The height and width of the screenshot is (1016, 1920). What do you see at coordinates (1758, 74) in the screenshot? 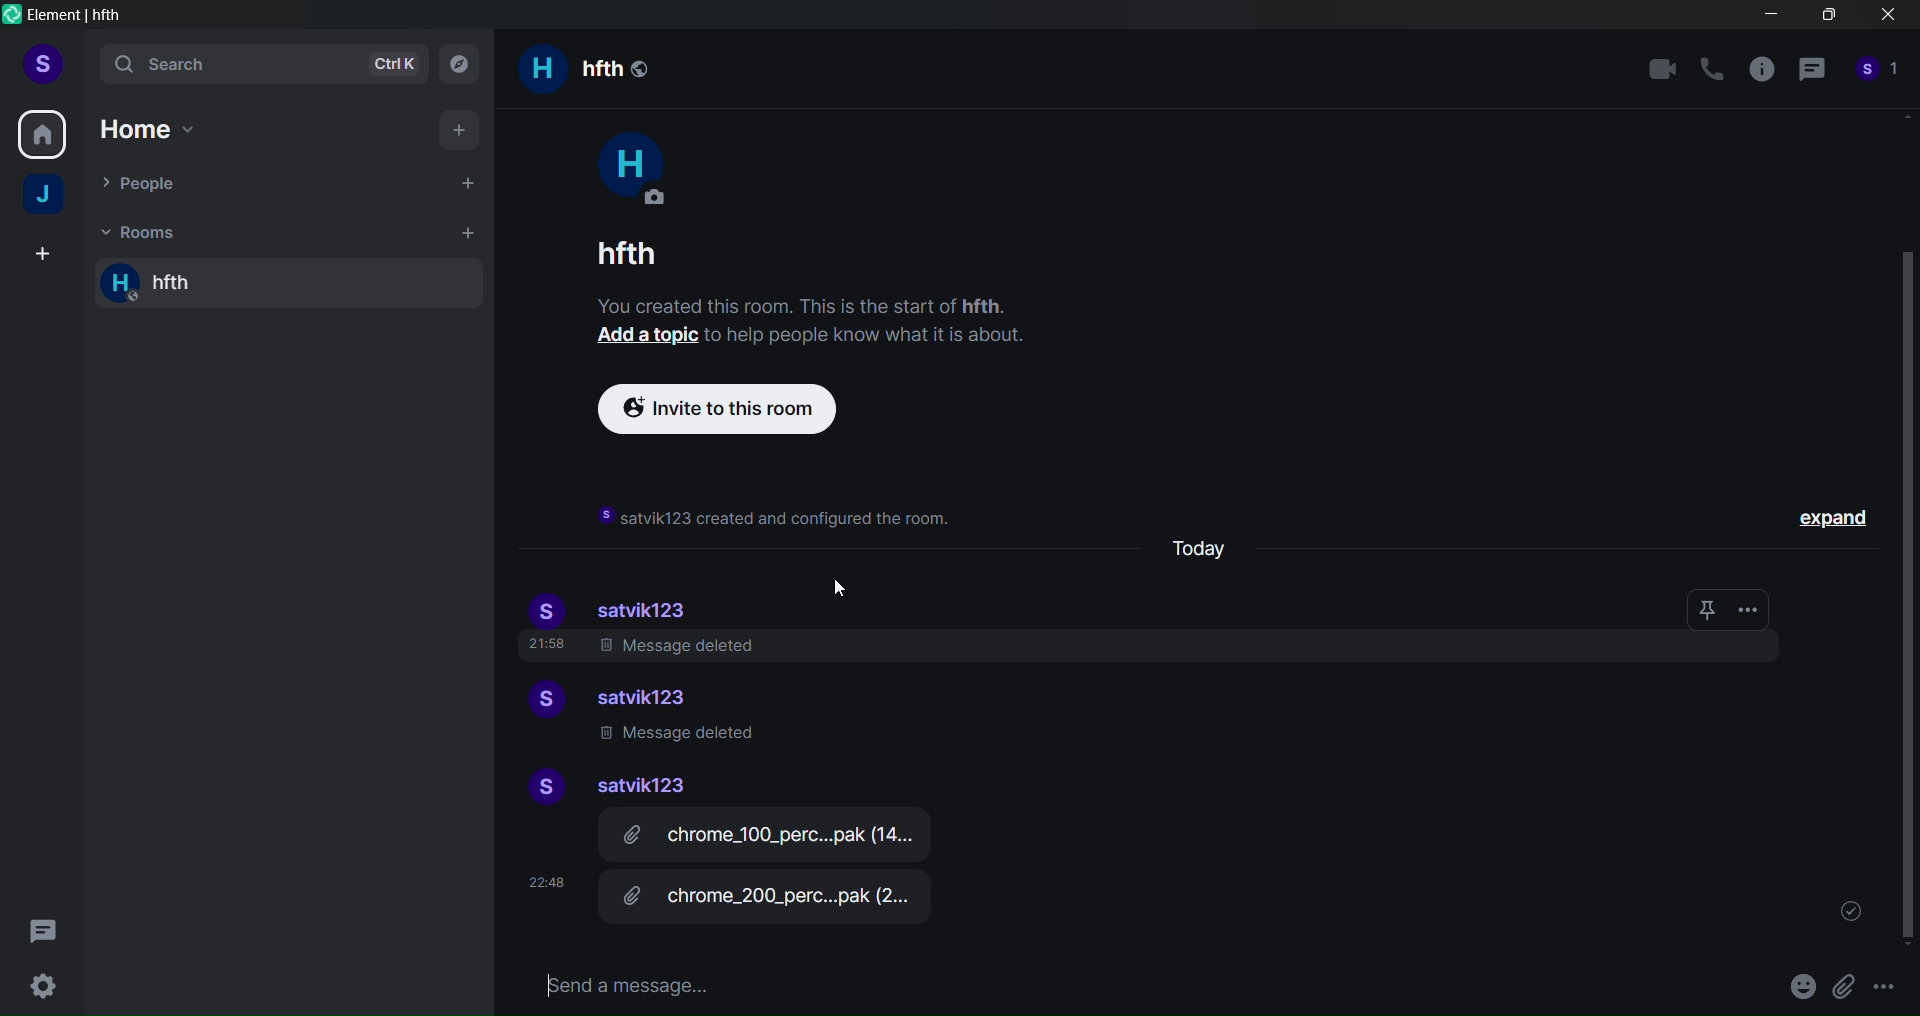
I see `room info` at bounding box center [1758, 74].